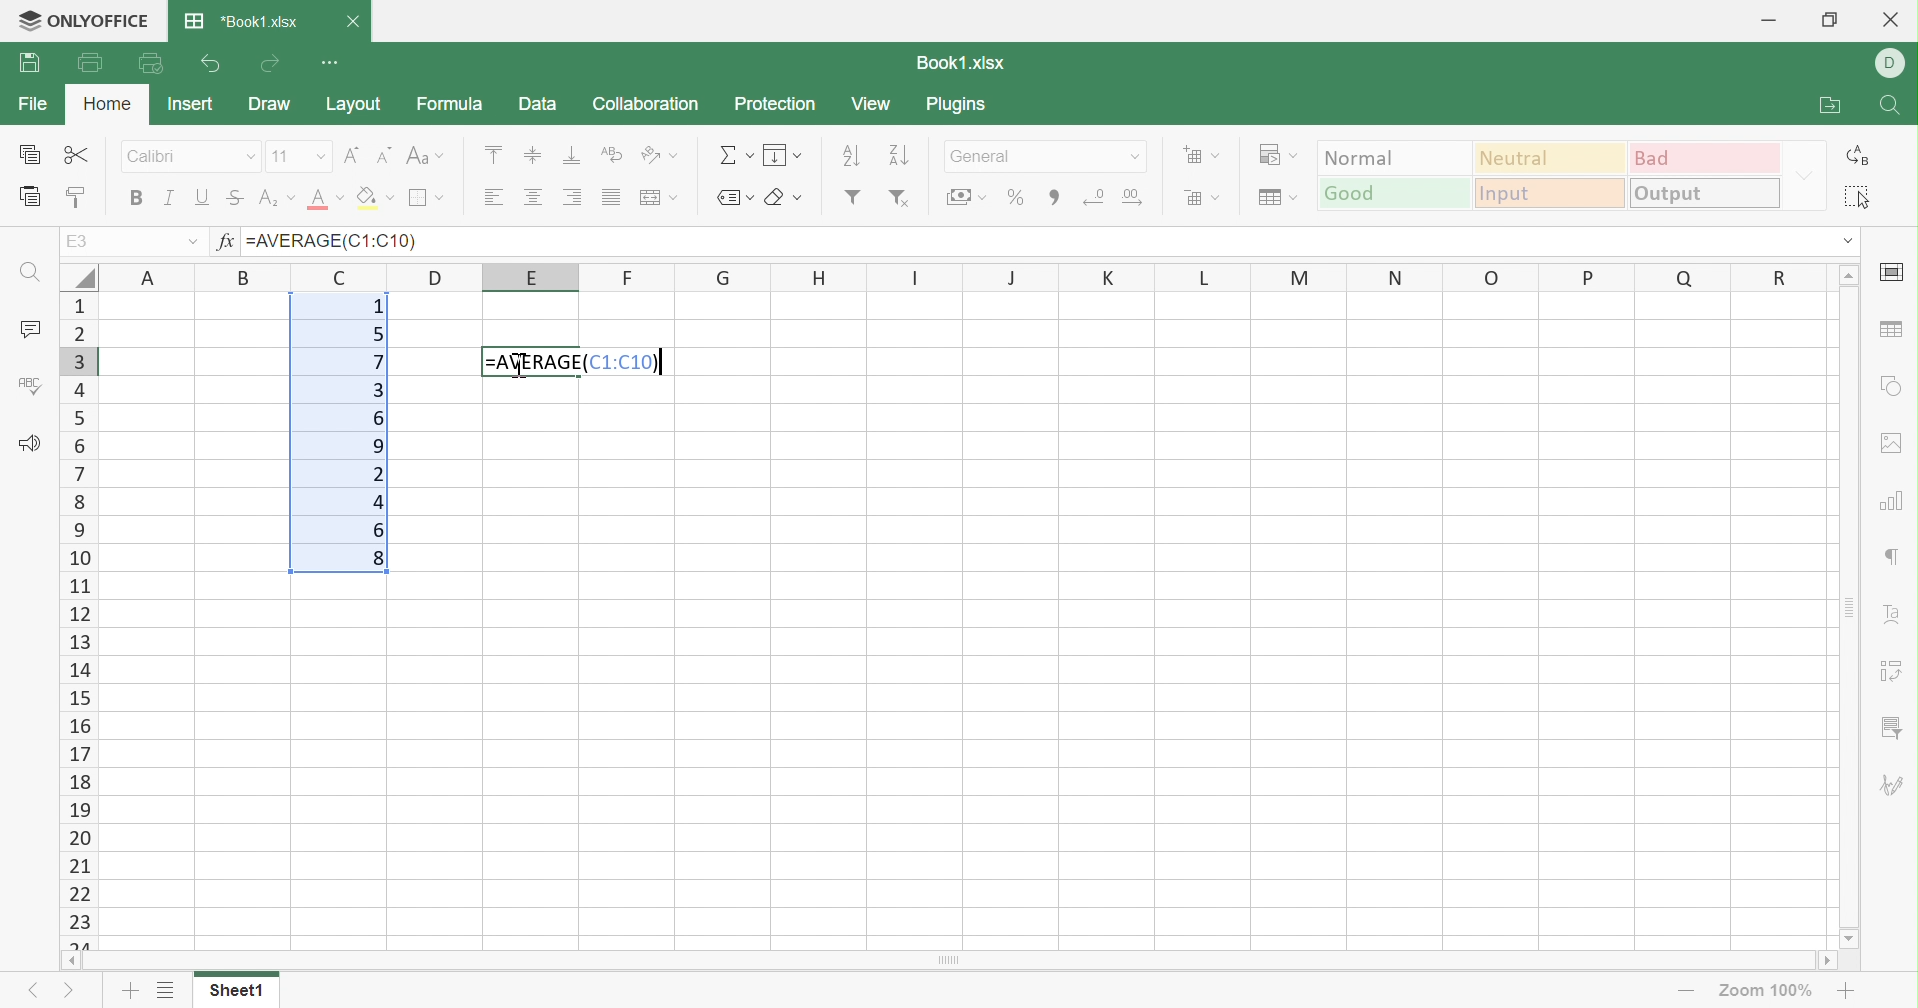 This screenshot has width=1918, height=1008. What do you see at coordinates (1892, 670) in the screenshot?
I see `Pivot Table settings` at bounding box center [1892, 670].